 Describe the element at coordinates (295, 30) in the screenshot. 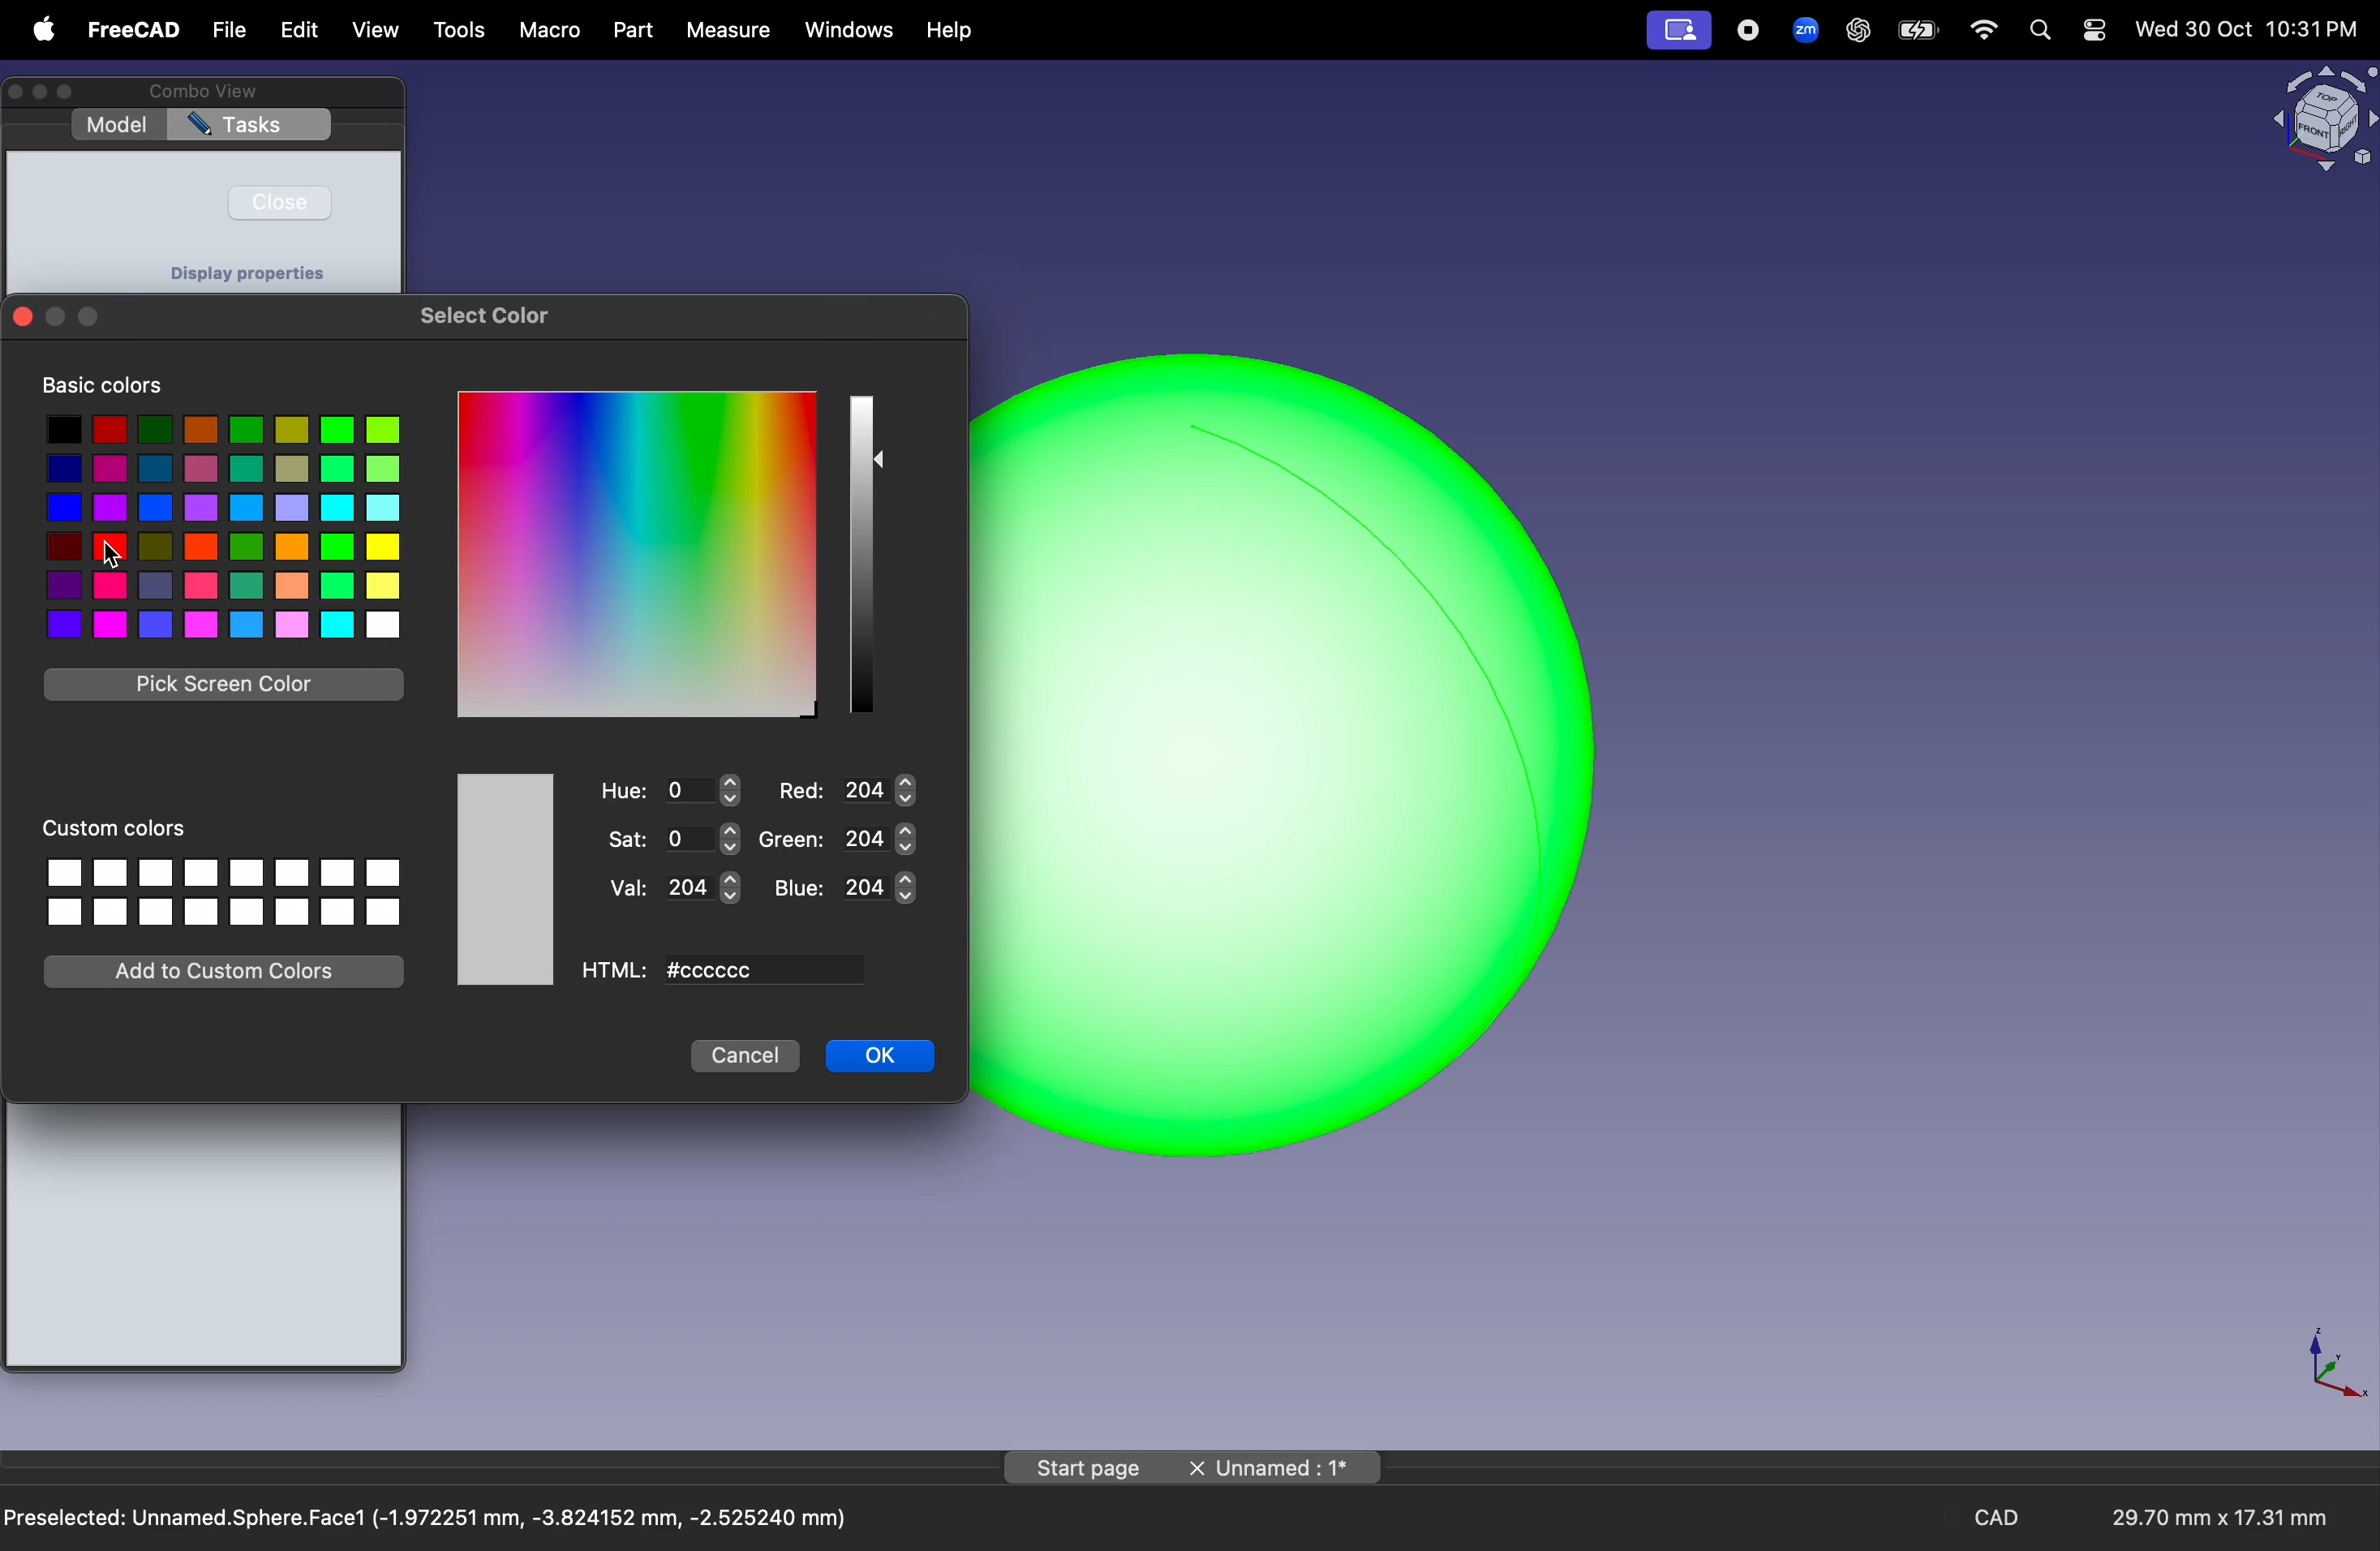

I see `edit` at that location.